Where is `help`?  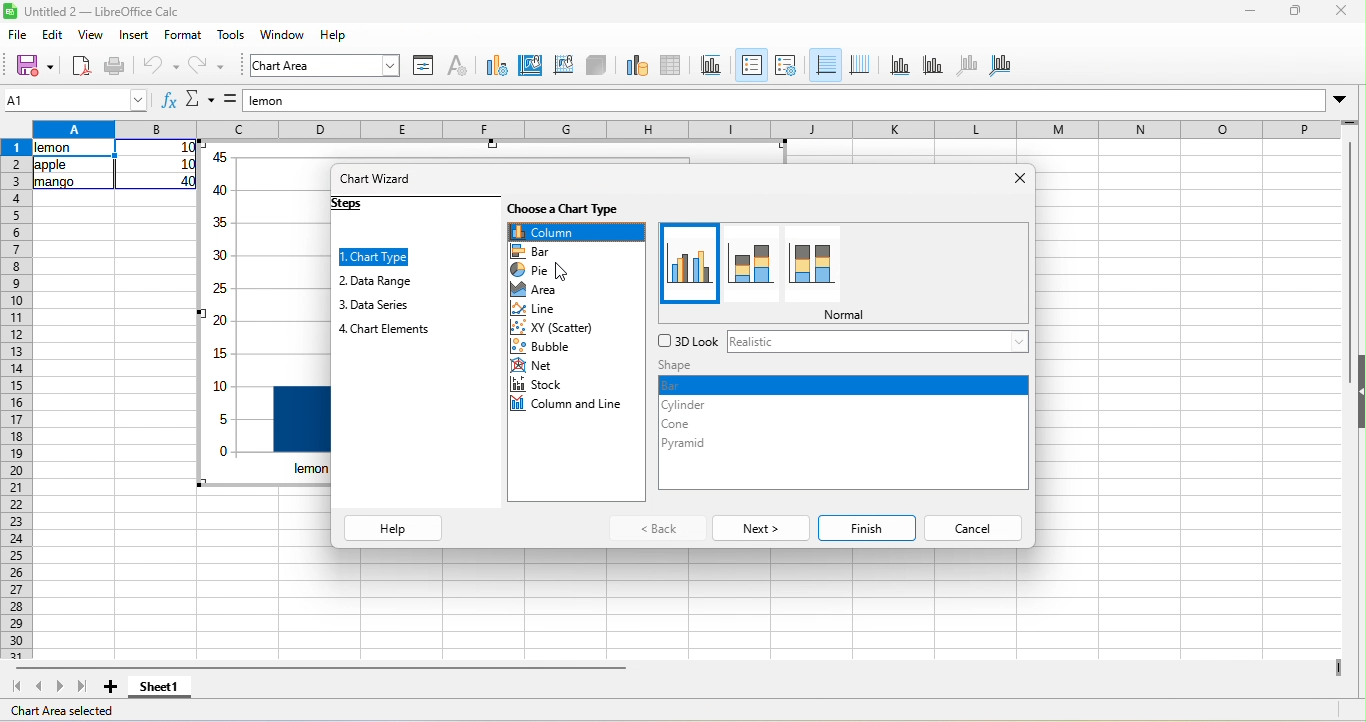
help is located at coordinates (394, 527).